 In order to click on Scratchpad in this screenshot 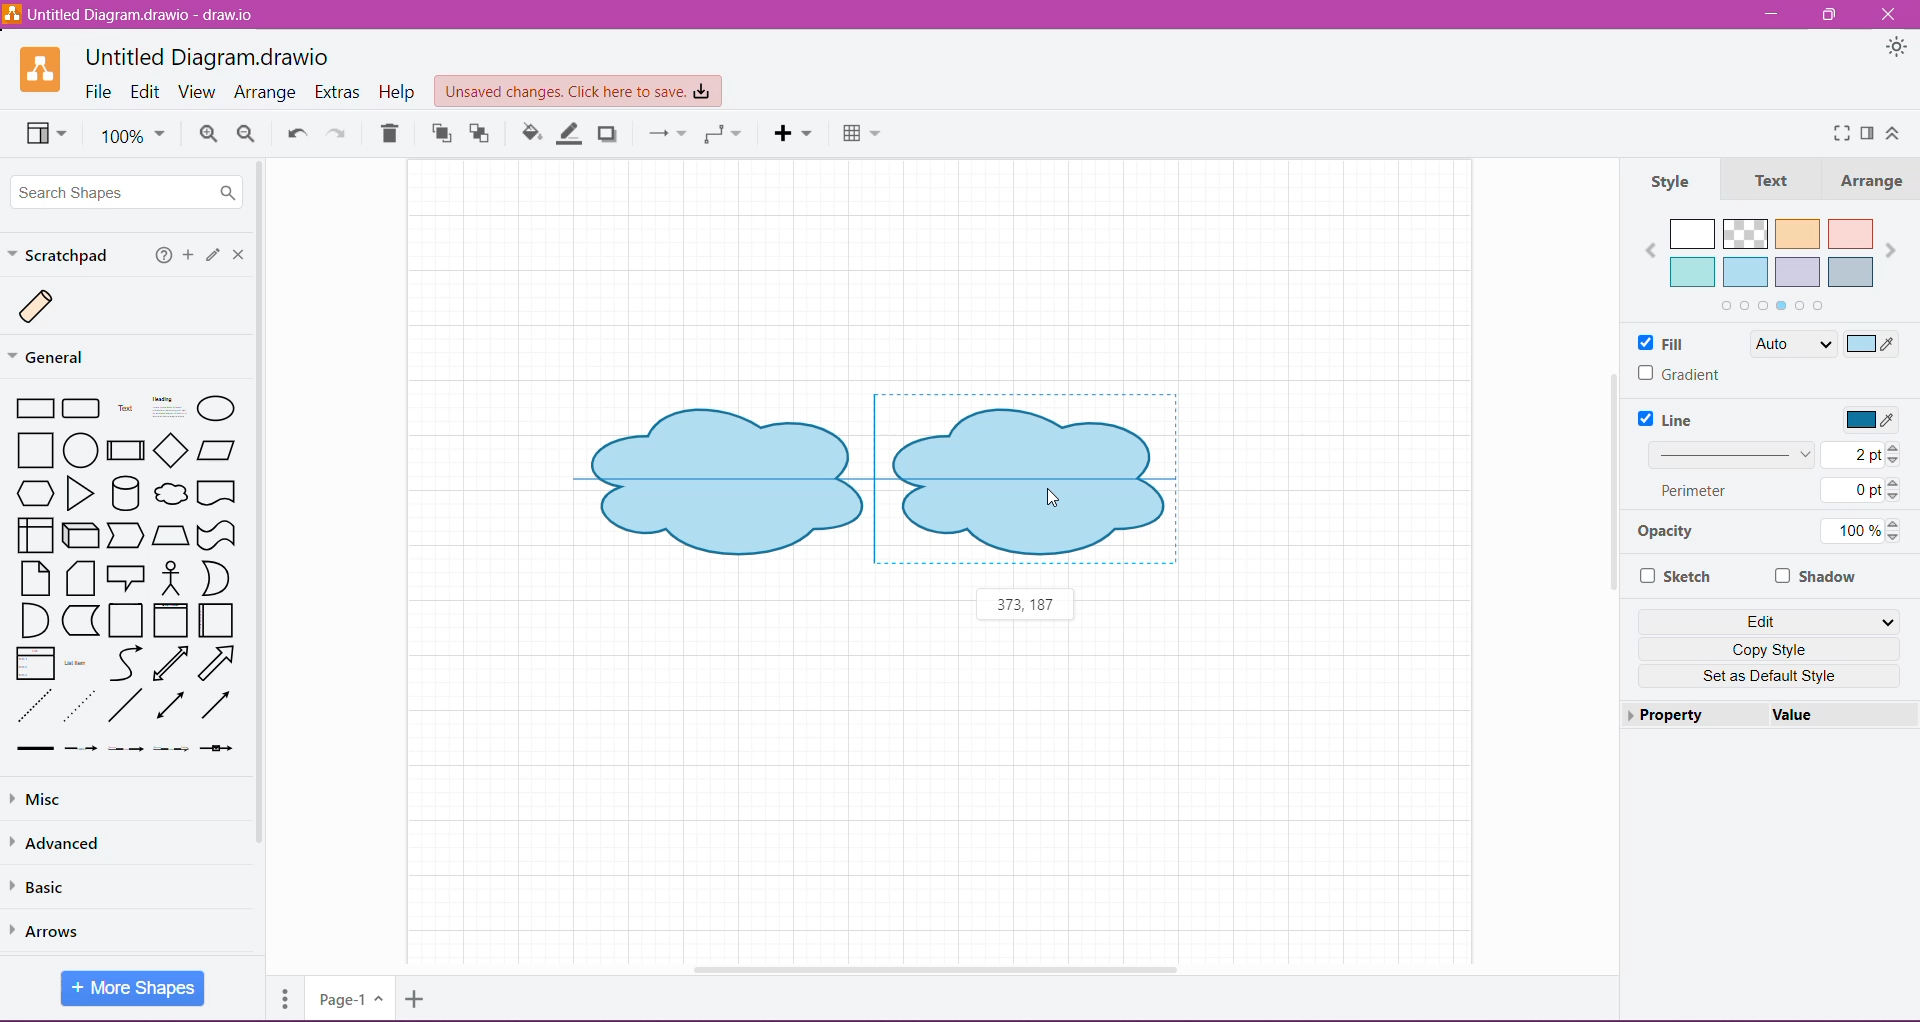, I will do `click(62, 255)`.